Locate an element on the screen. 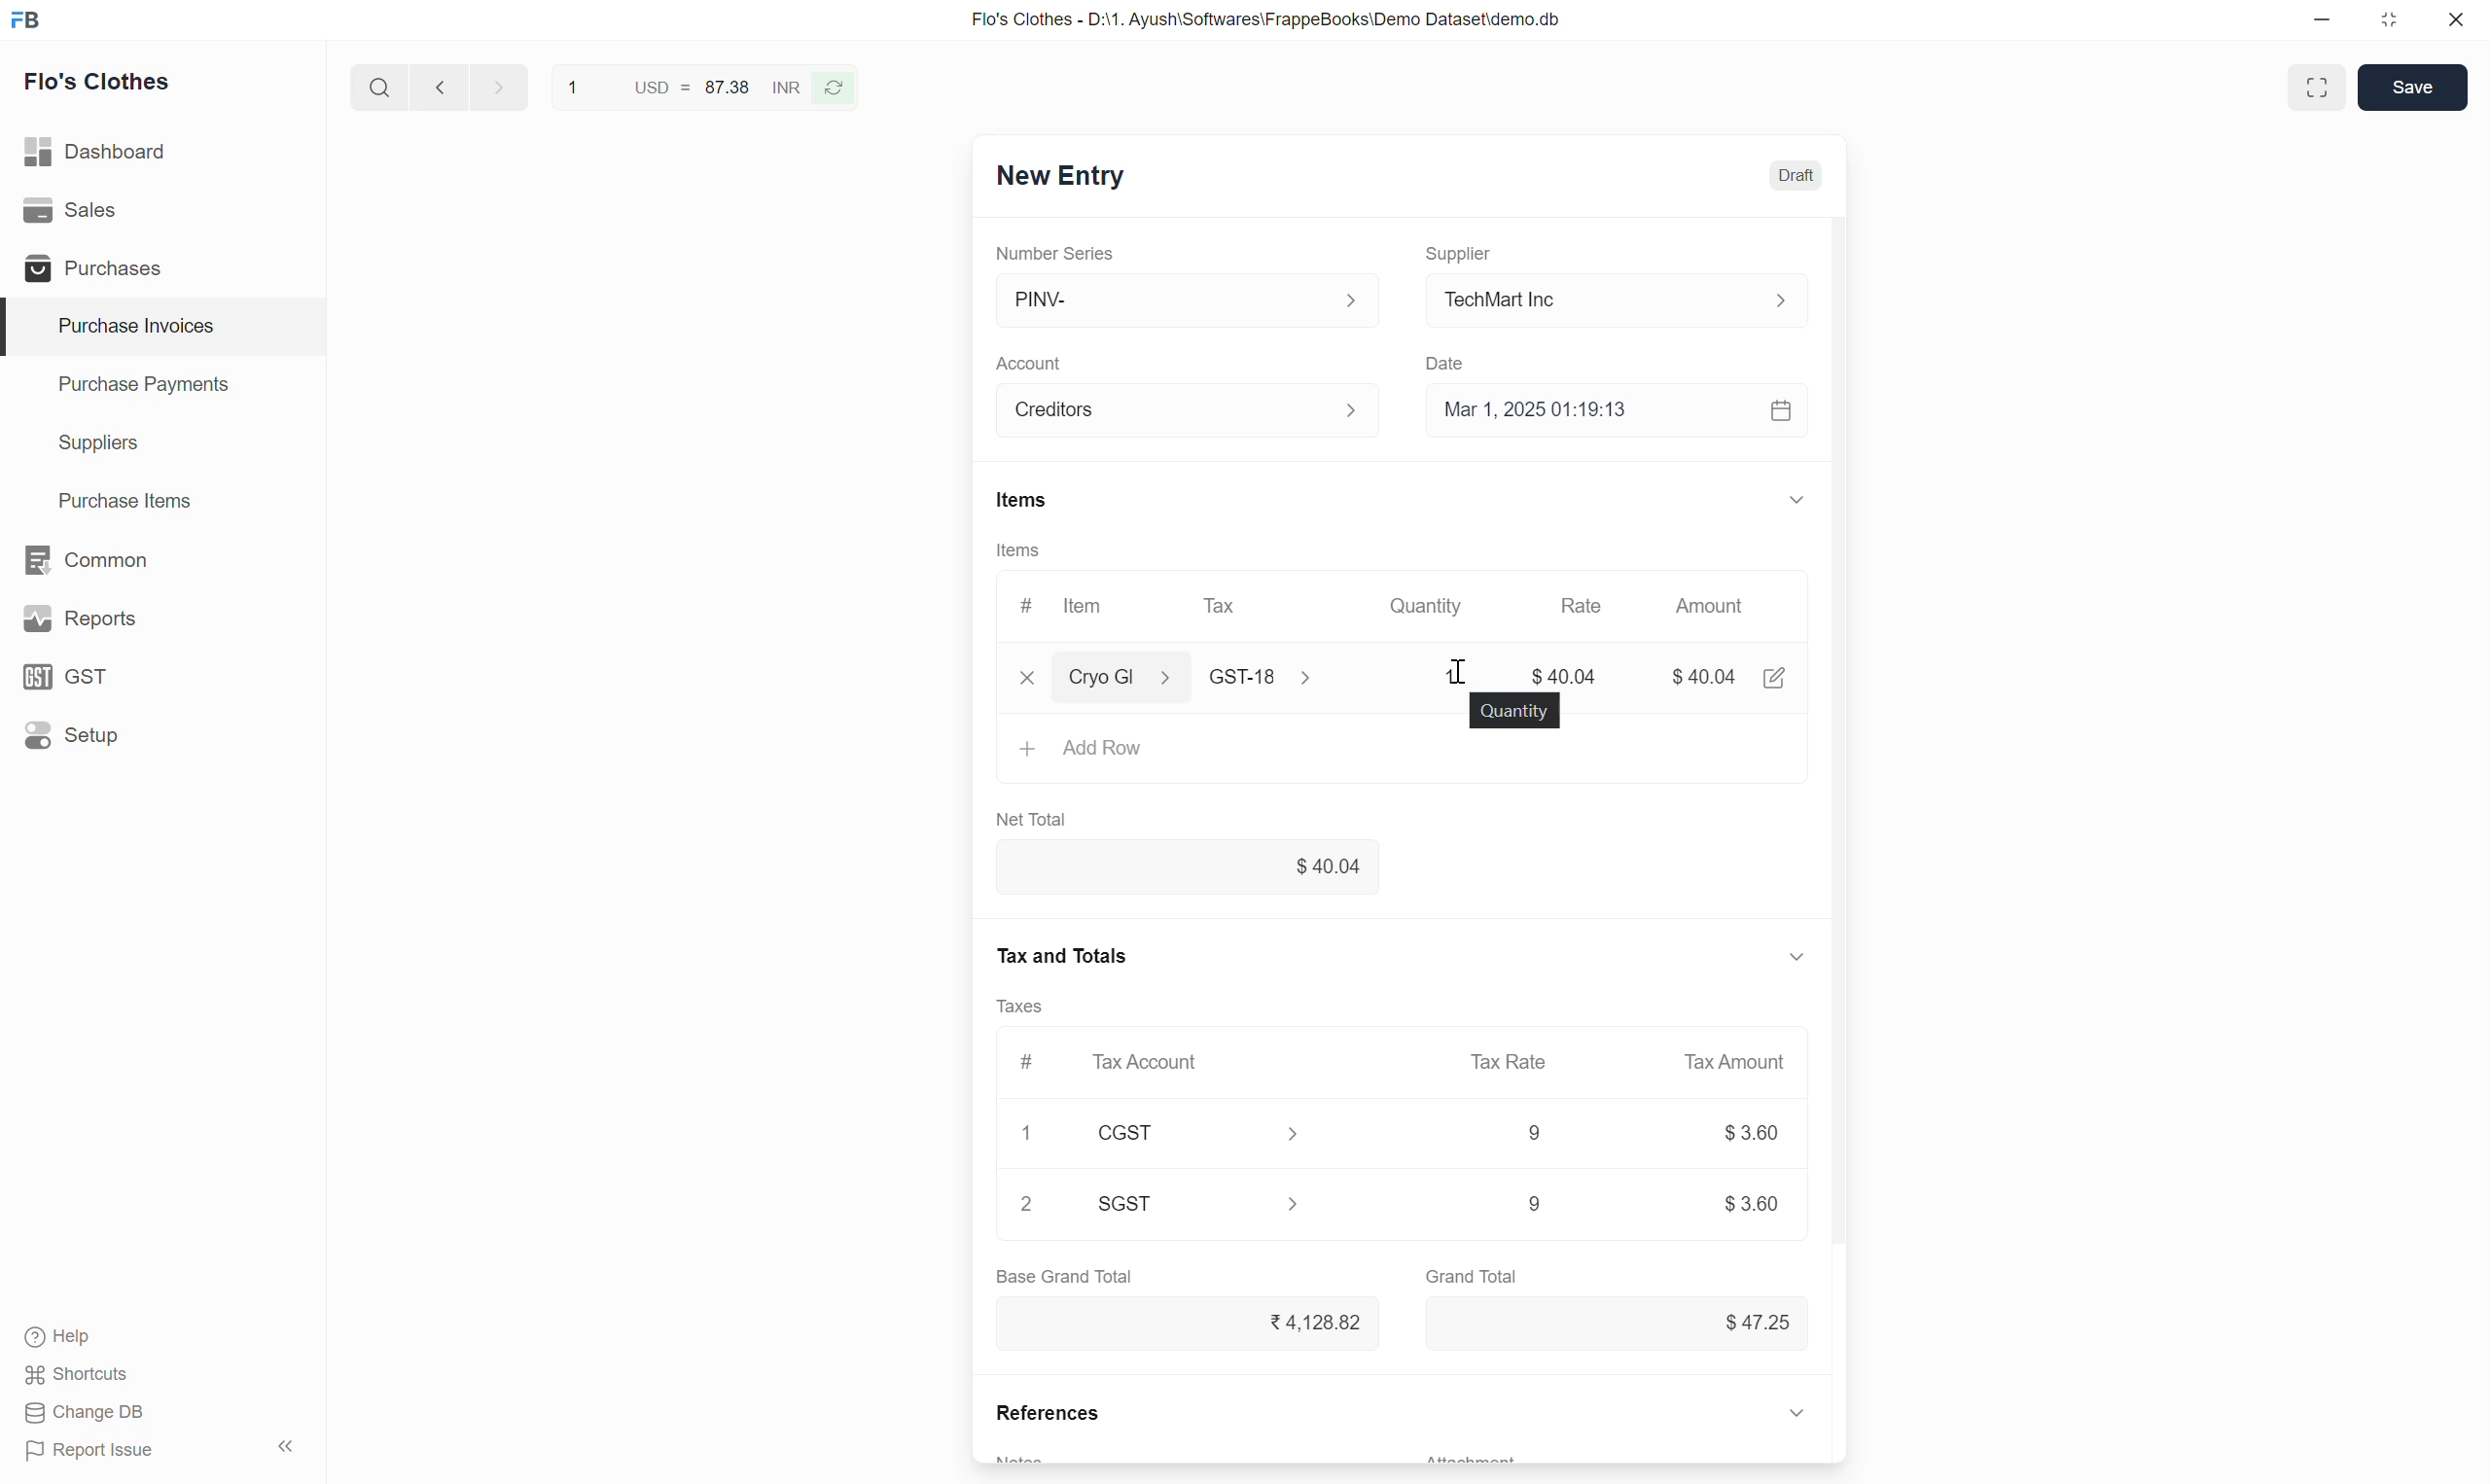 The height and width of the screenshot is (1484, 2490). 1 is located at coordinates (1032, 1130).